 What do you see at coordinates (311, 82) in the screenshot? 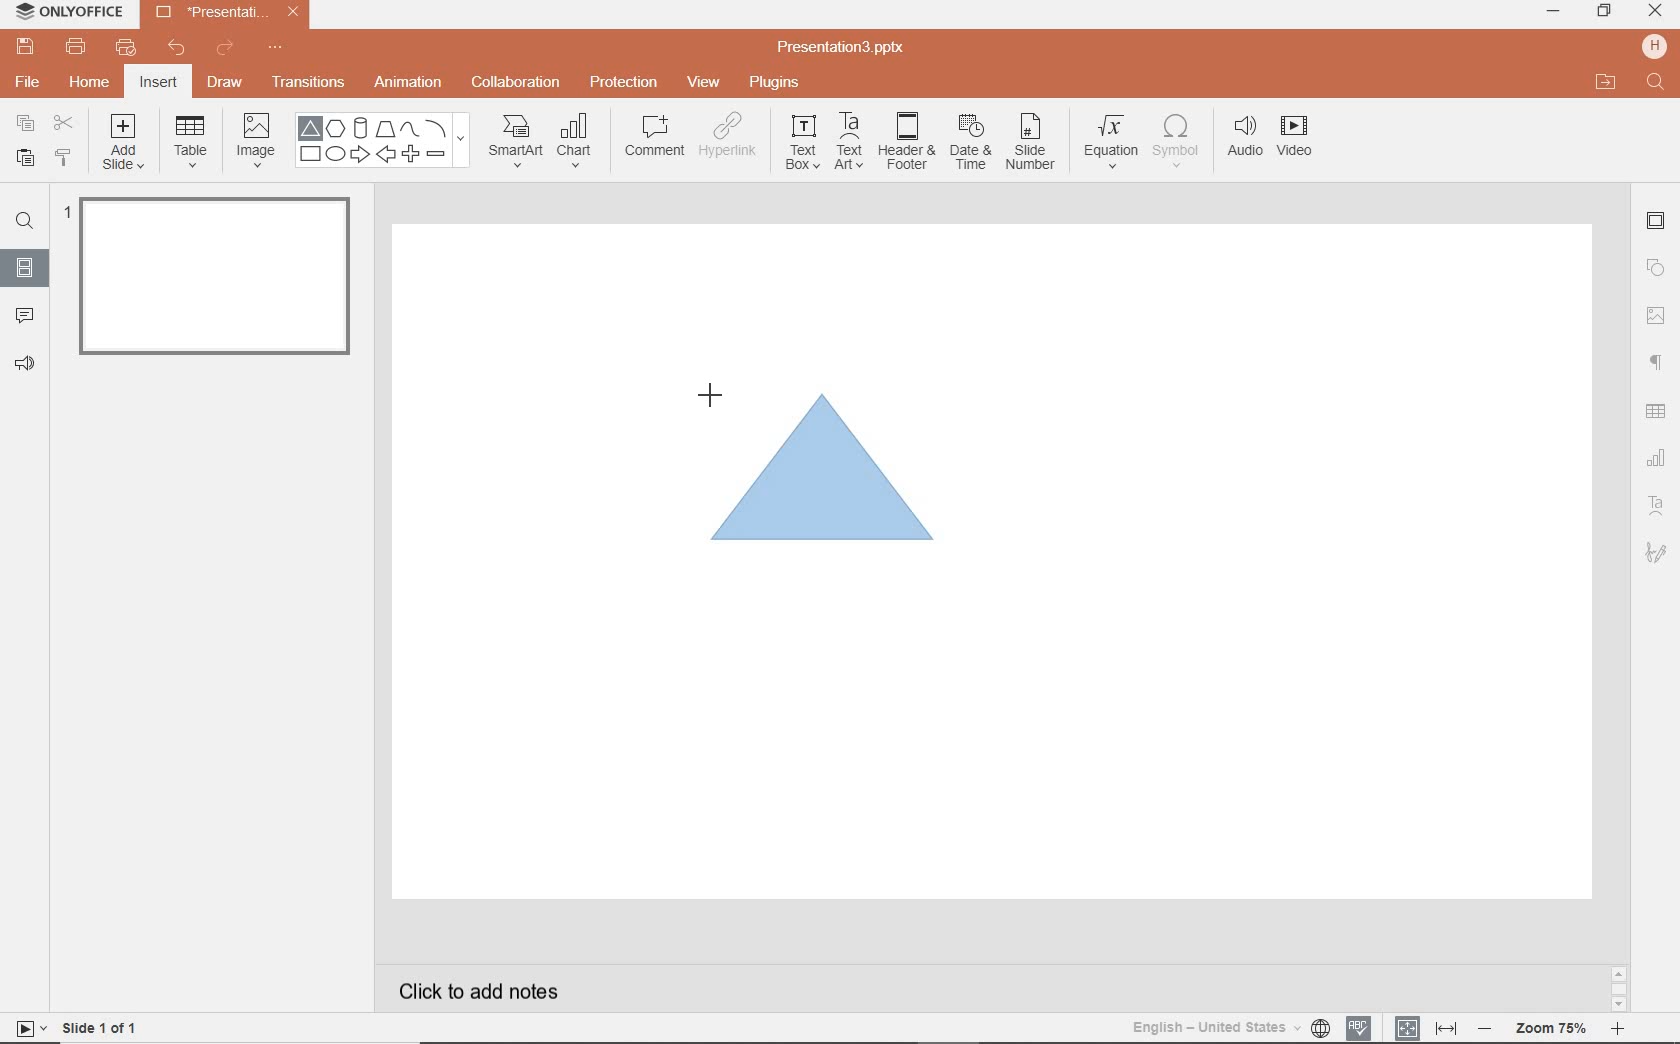
I see `TRANSITIONS` at bounding box center [311, 82].